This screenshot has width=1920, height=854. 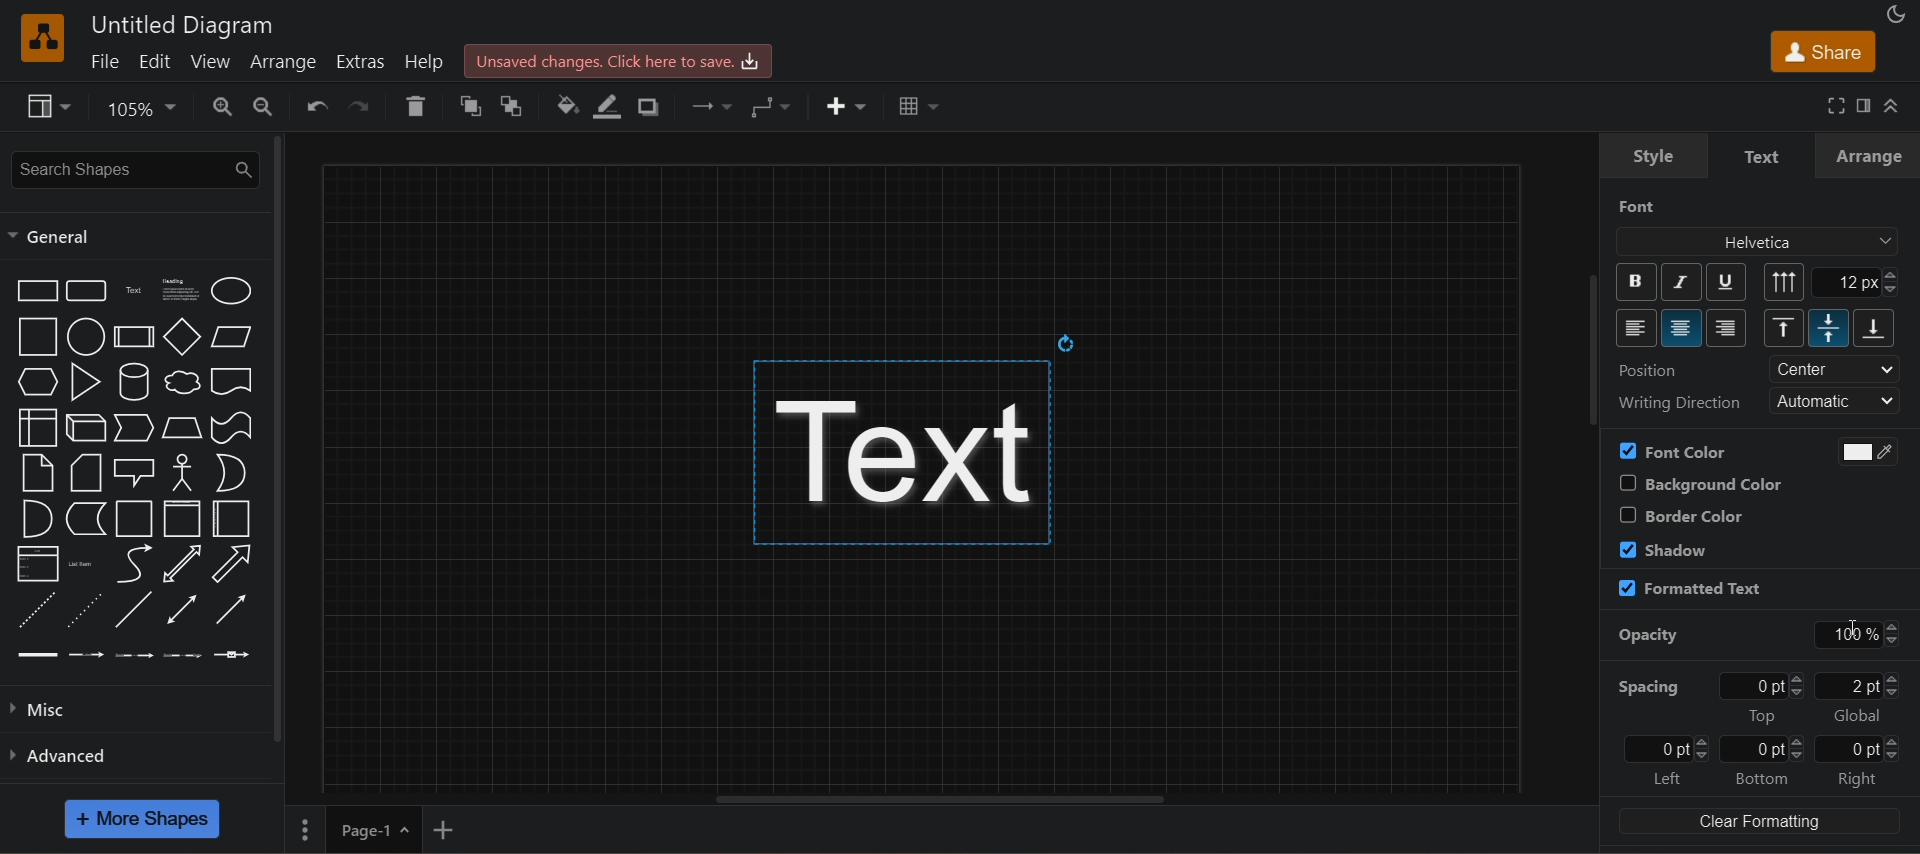 What do you see at coordinates (609, 106) in the screenshot?
I see `line color` at bounding box center [609, 106].